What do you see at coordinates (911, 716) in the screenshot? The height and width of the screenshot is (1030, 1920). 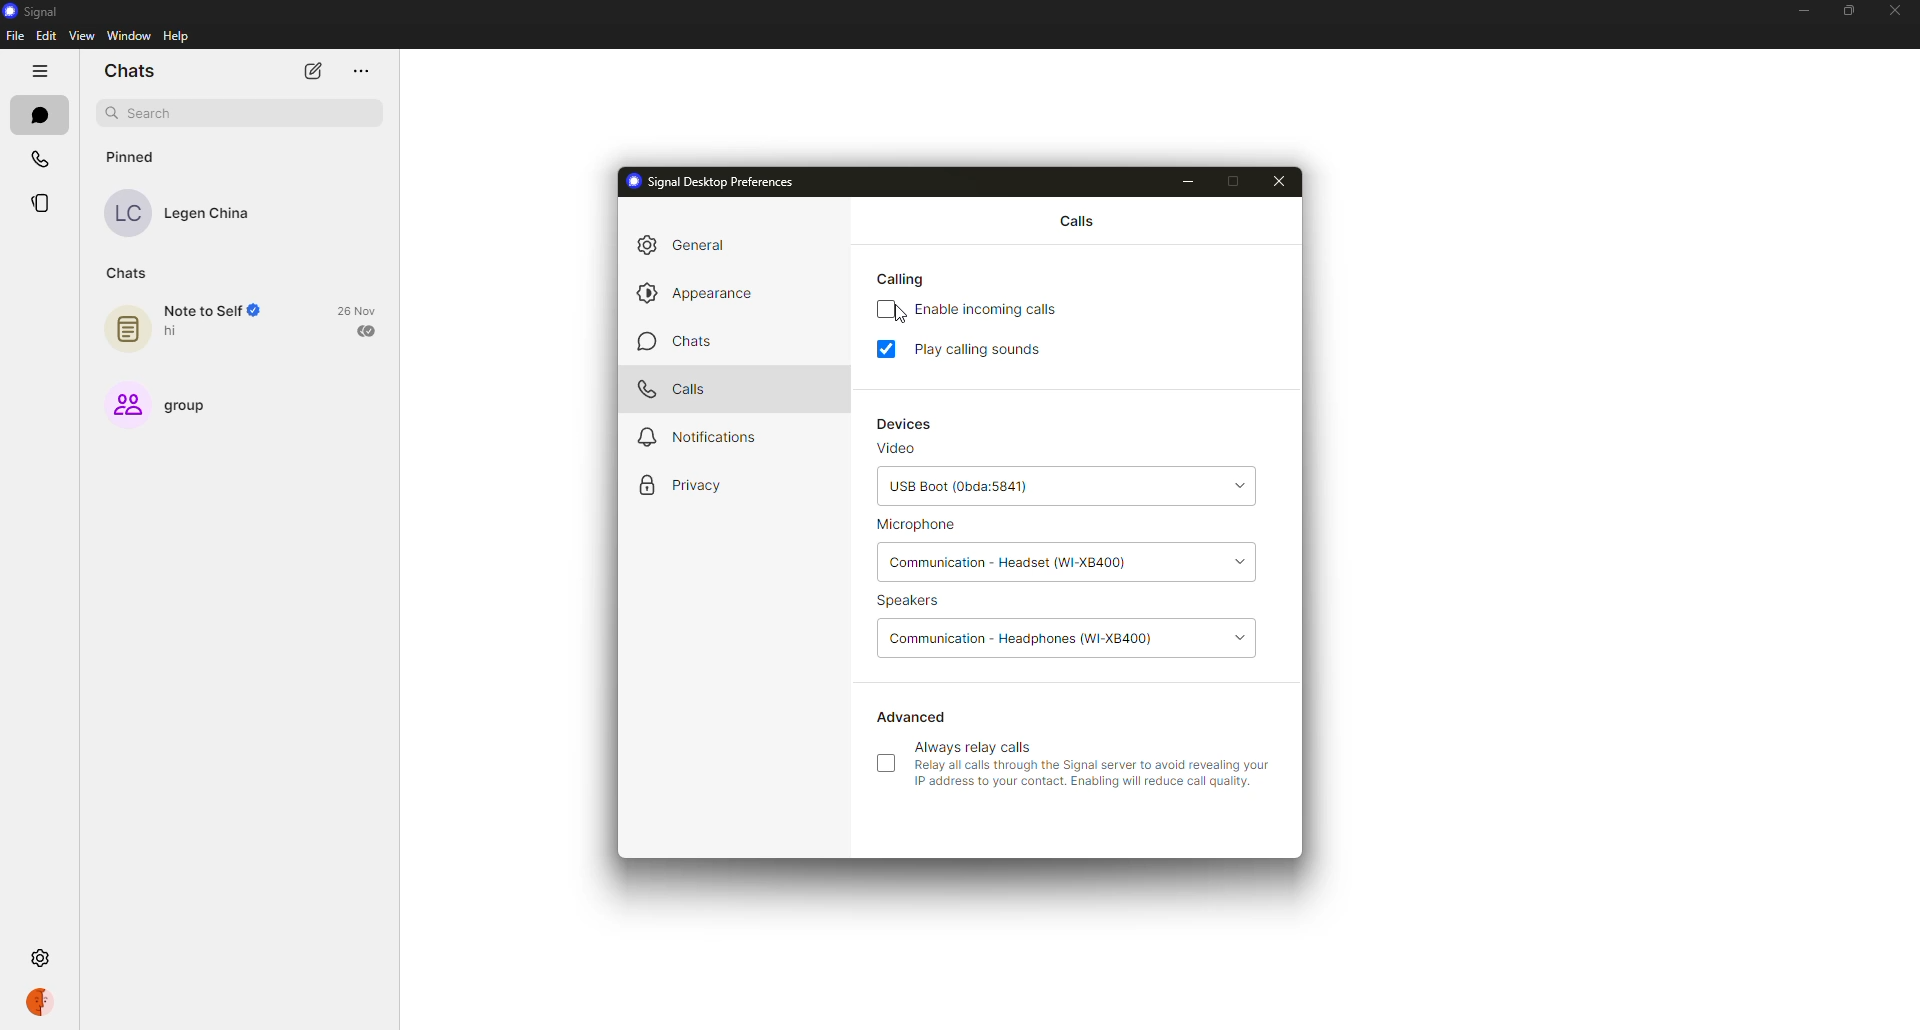 I see `advanced` at bounding box center [911, 716].